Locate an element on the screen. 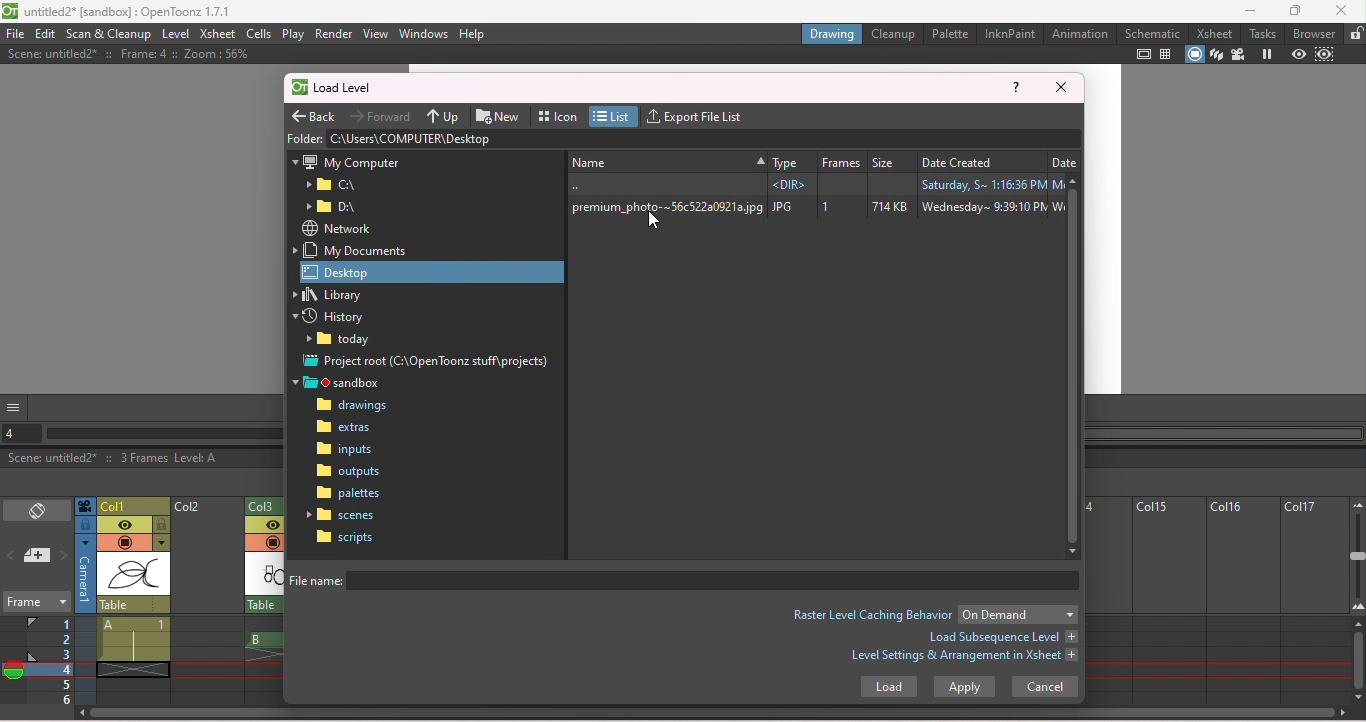 Image resolution: width=1366 pixels, height=722 pixels. Schematic is located at coordinates (1153, 33).